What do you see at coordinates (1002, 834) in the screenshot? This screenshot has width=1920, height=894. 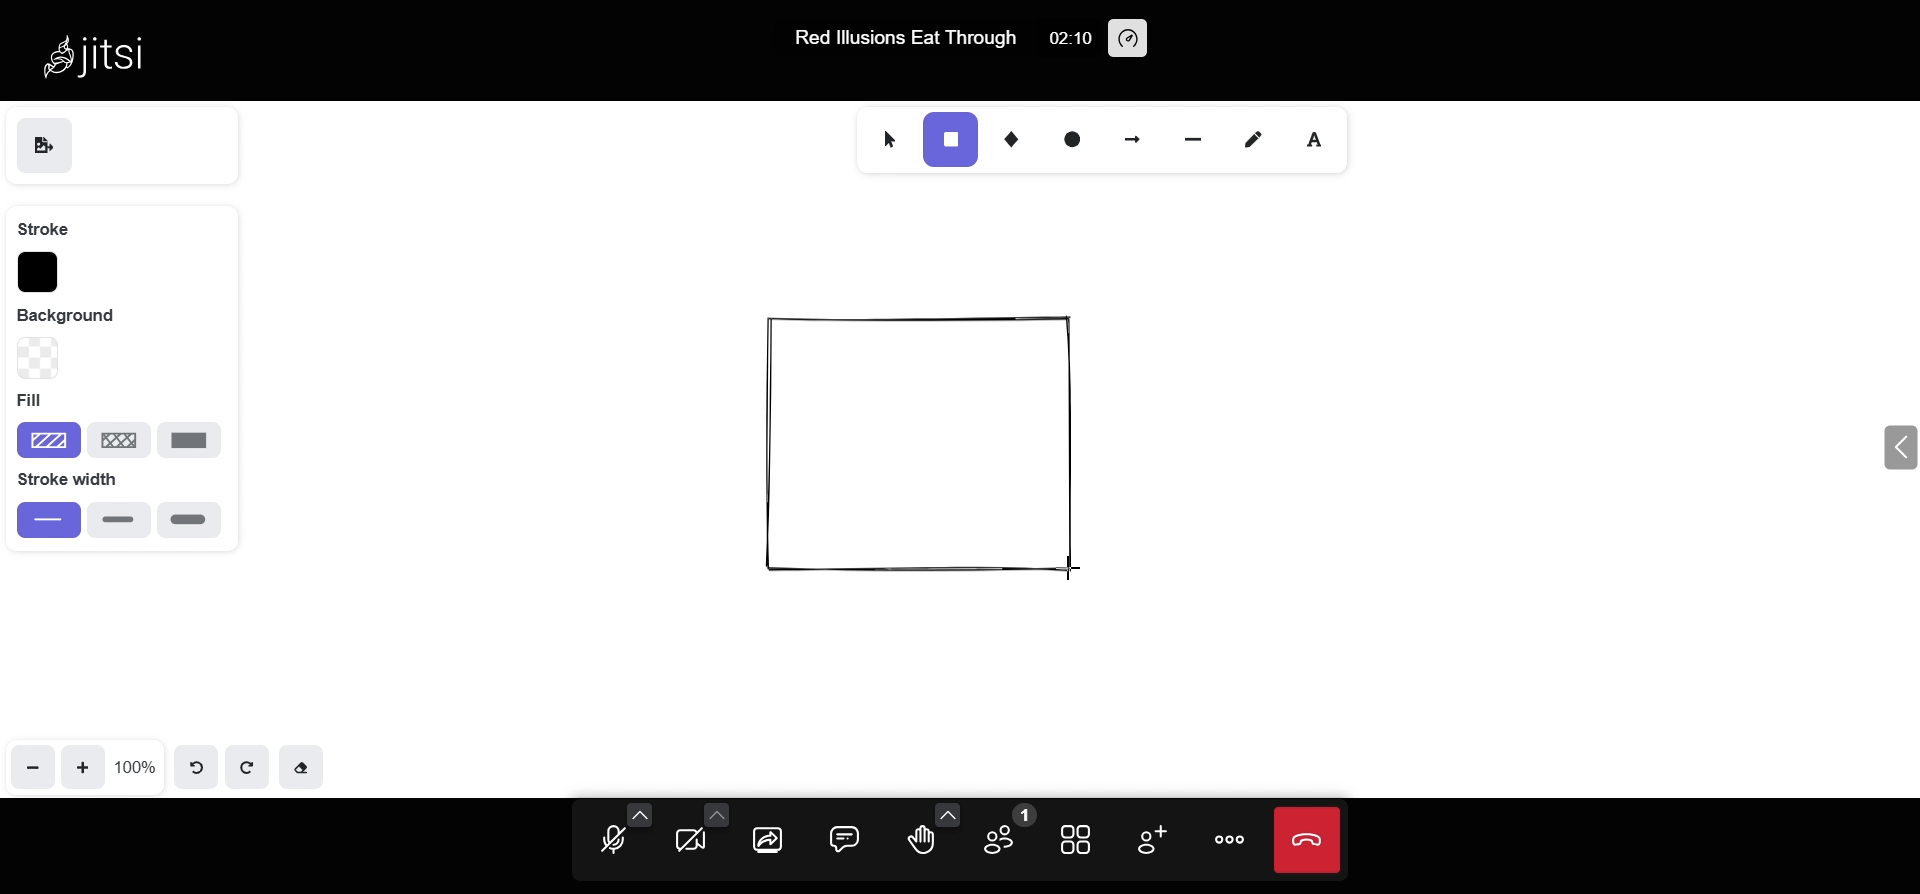 I see `participants` at bounding box center [1002, 834].